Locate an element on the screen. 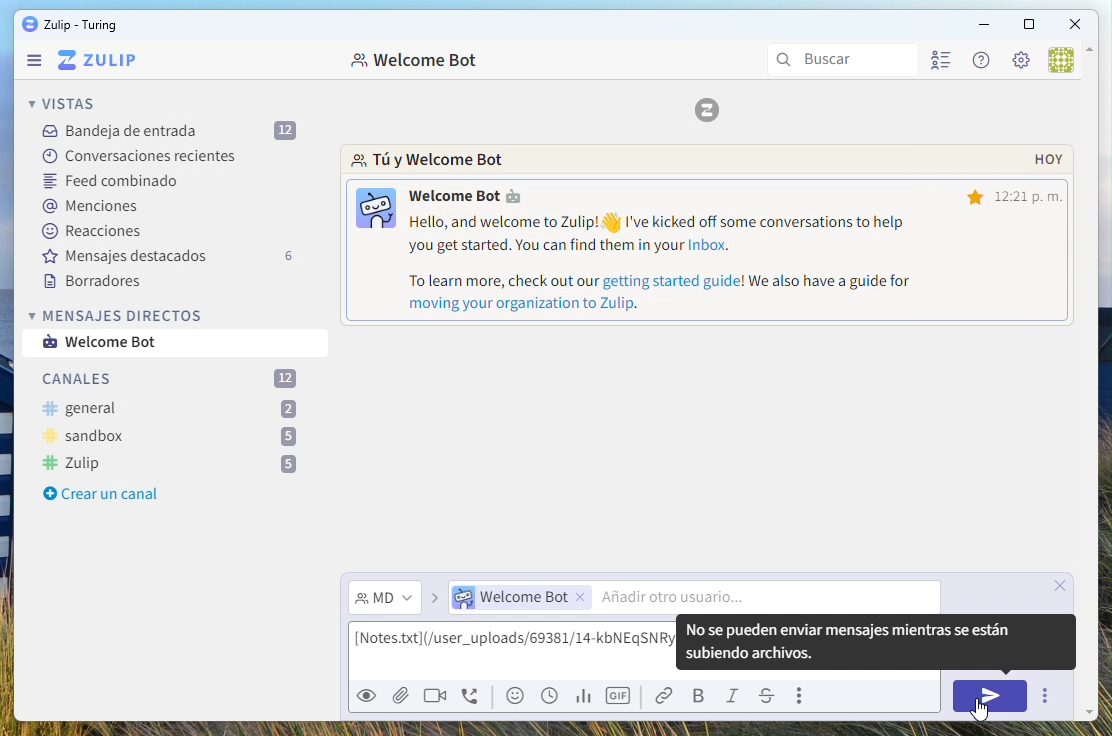  close is located at coordinates (1065, 585).